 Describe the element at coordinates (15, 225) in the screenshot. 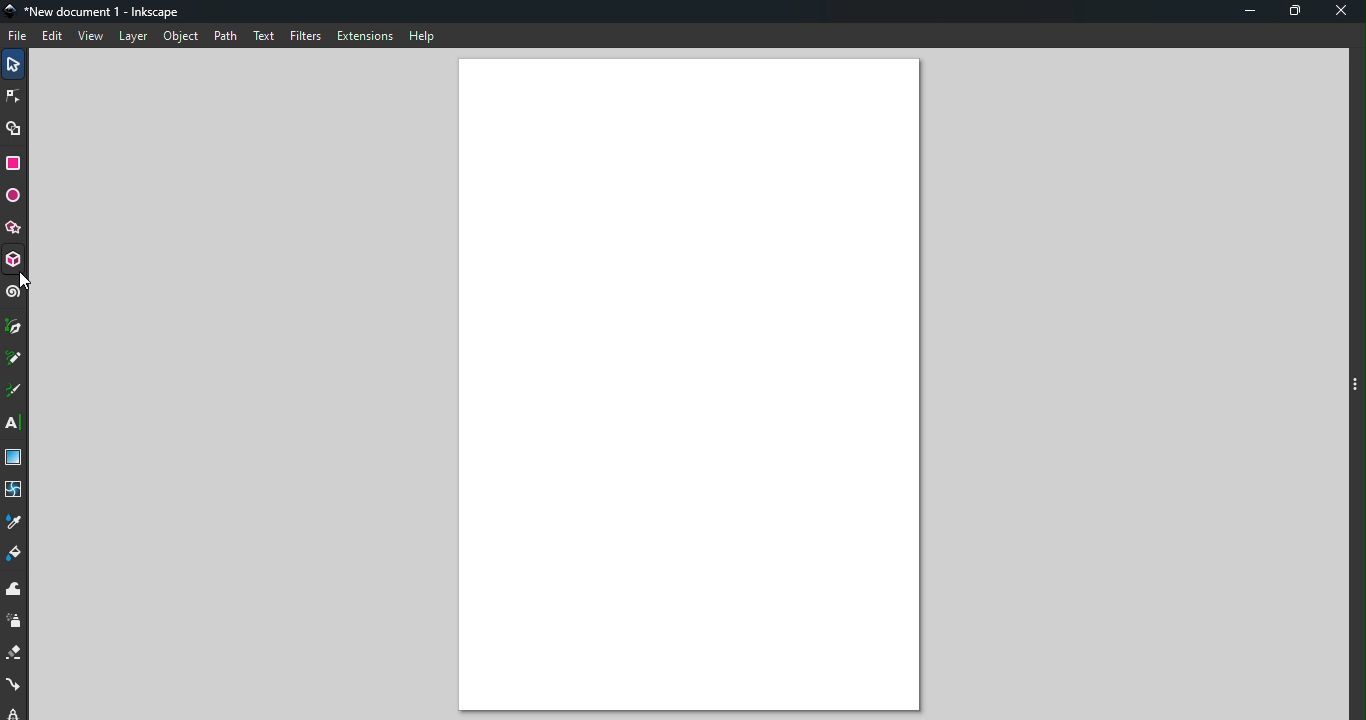

I see `Star/polygon tool` at that location.